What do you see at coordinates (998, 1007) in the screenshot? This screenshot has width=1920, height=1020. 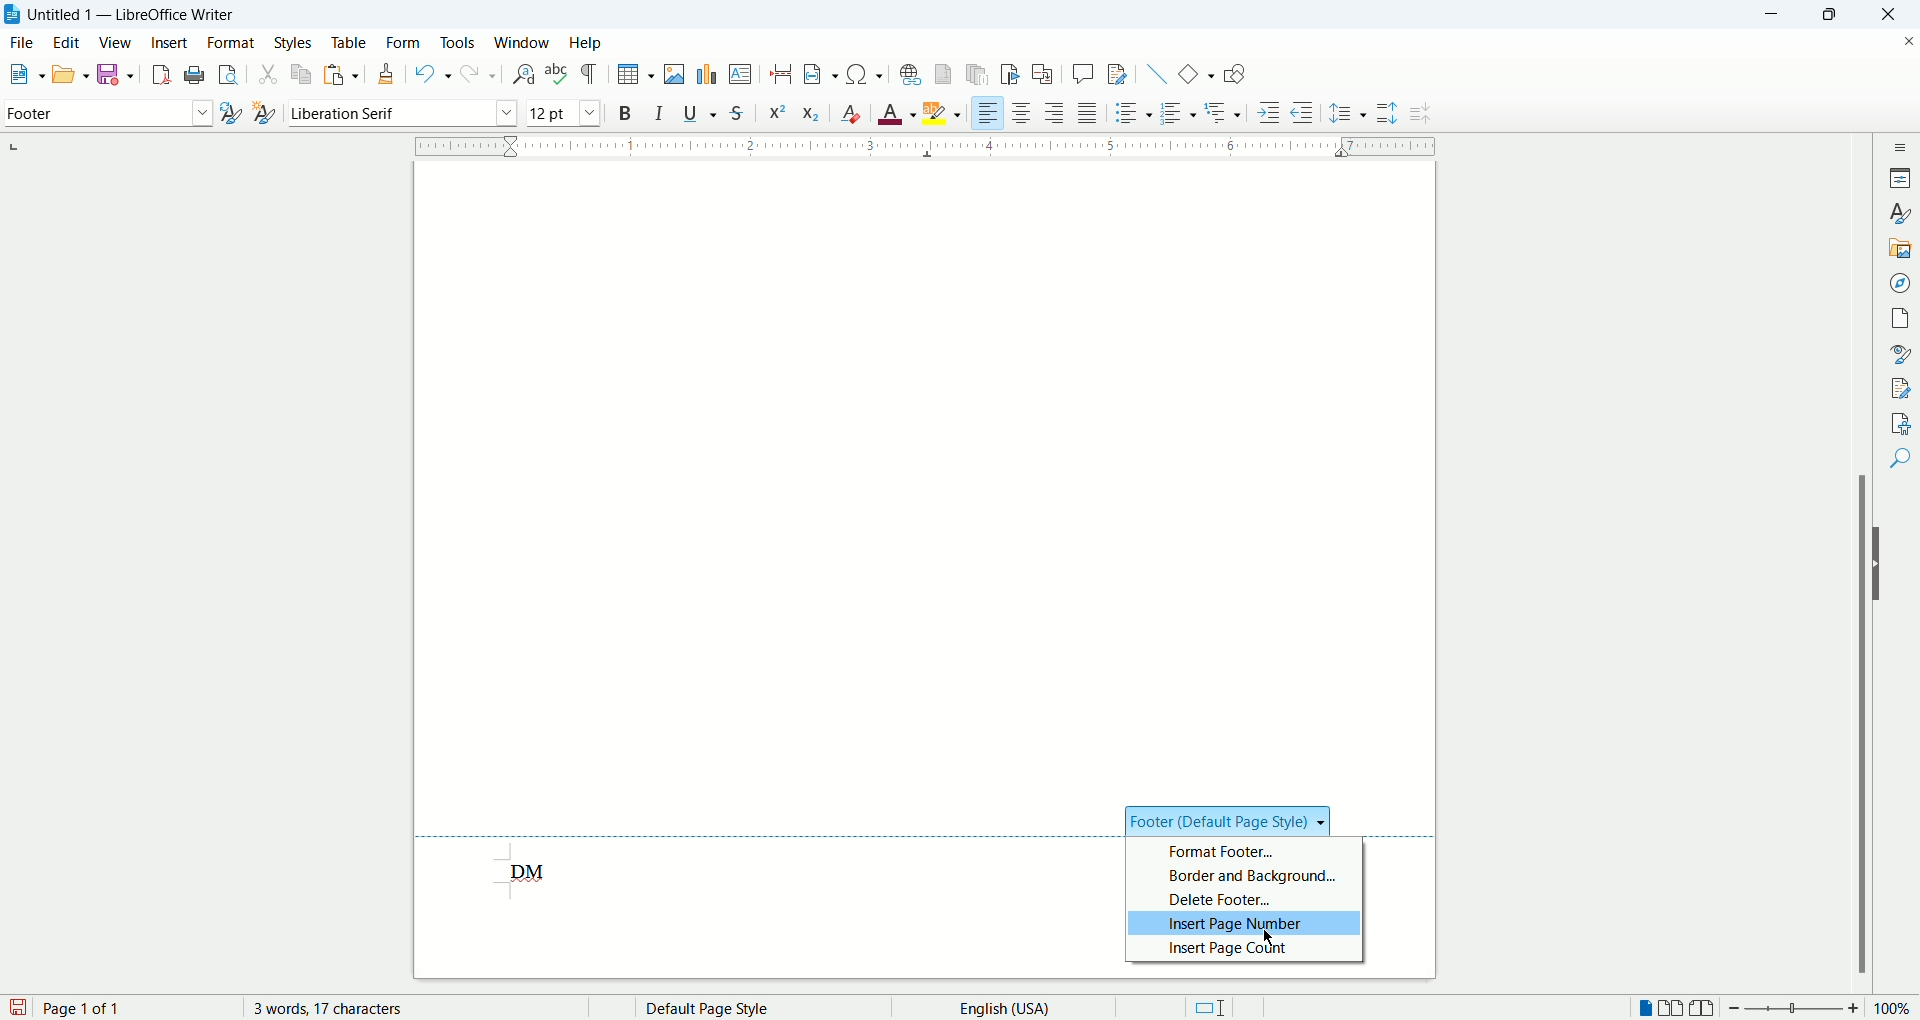 I see `text language` at bounding box center [998, 1007].